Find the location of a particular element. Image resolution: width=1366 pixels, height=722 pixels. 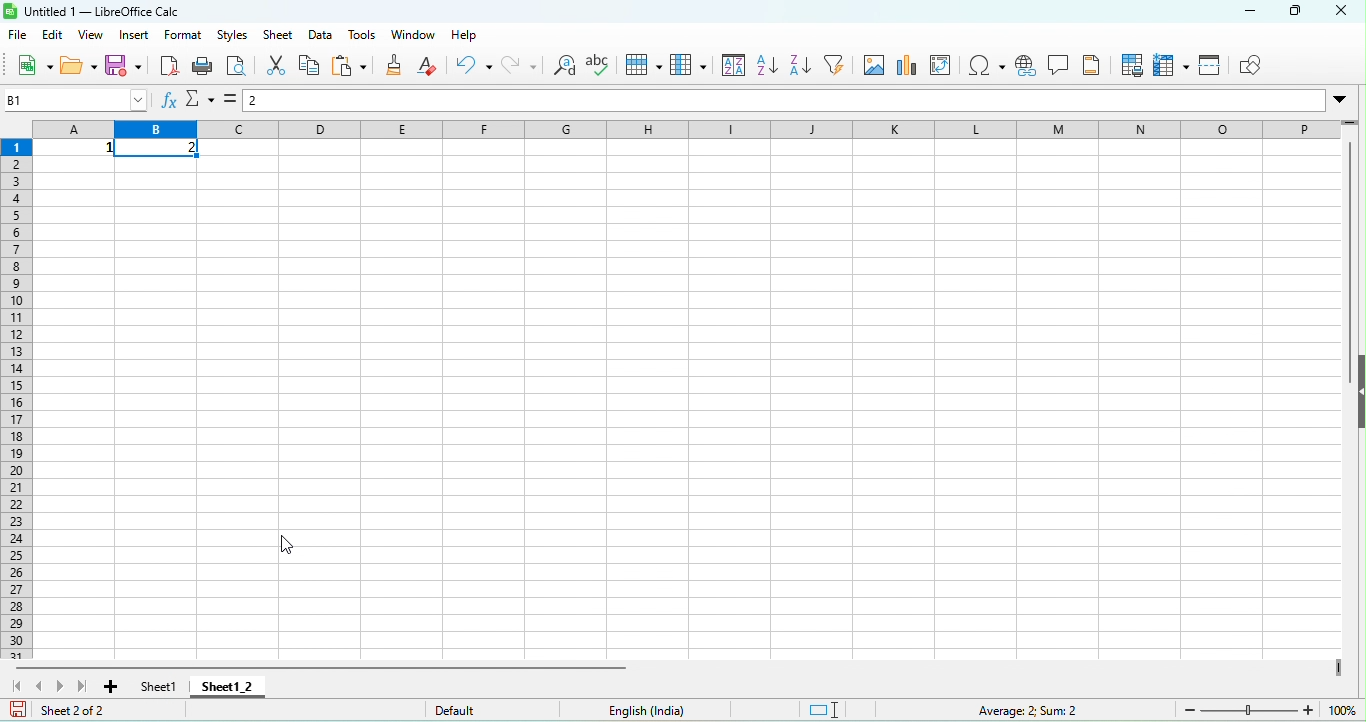

scroll to previous sheet is located at coordinates (43, 685).